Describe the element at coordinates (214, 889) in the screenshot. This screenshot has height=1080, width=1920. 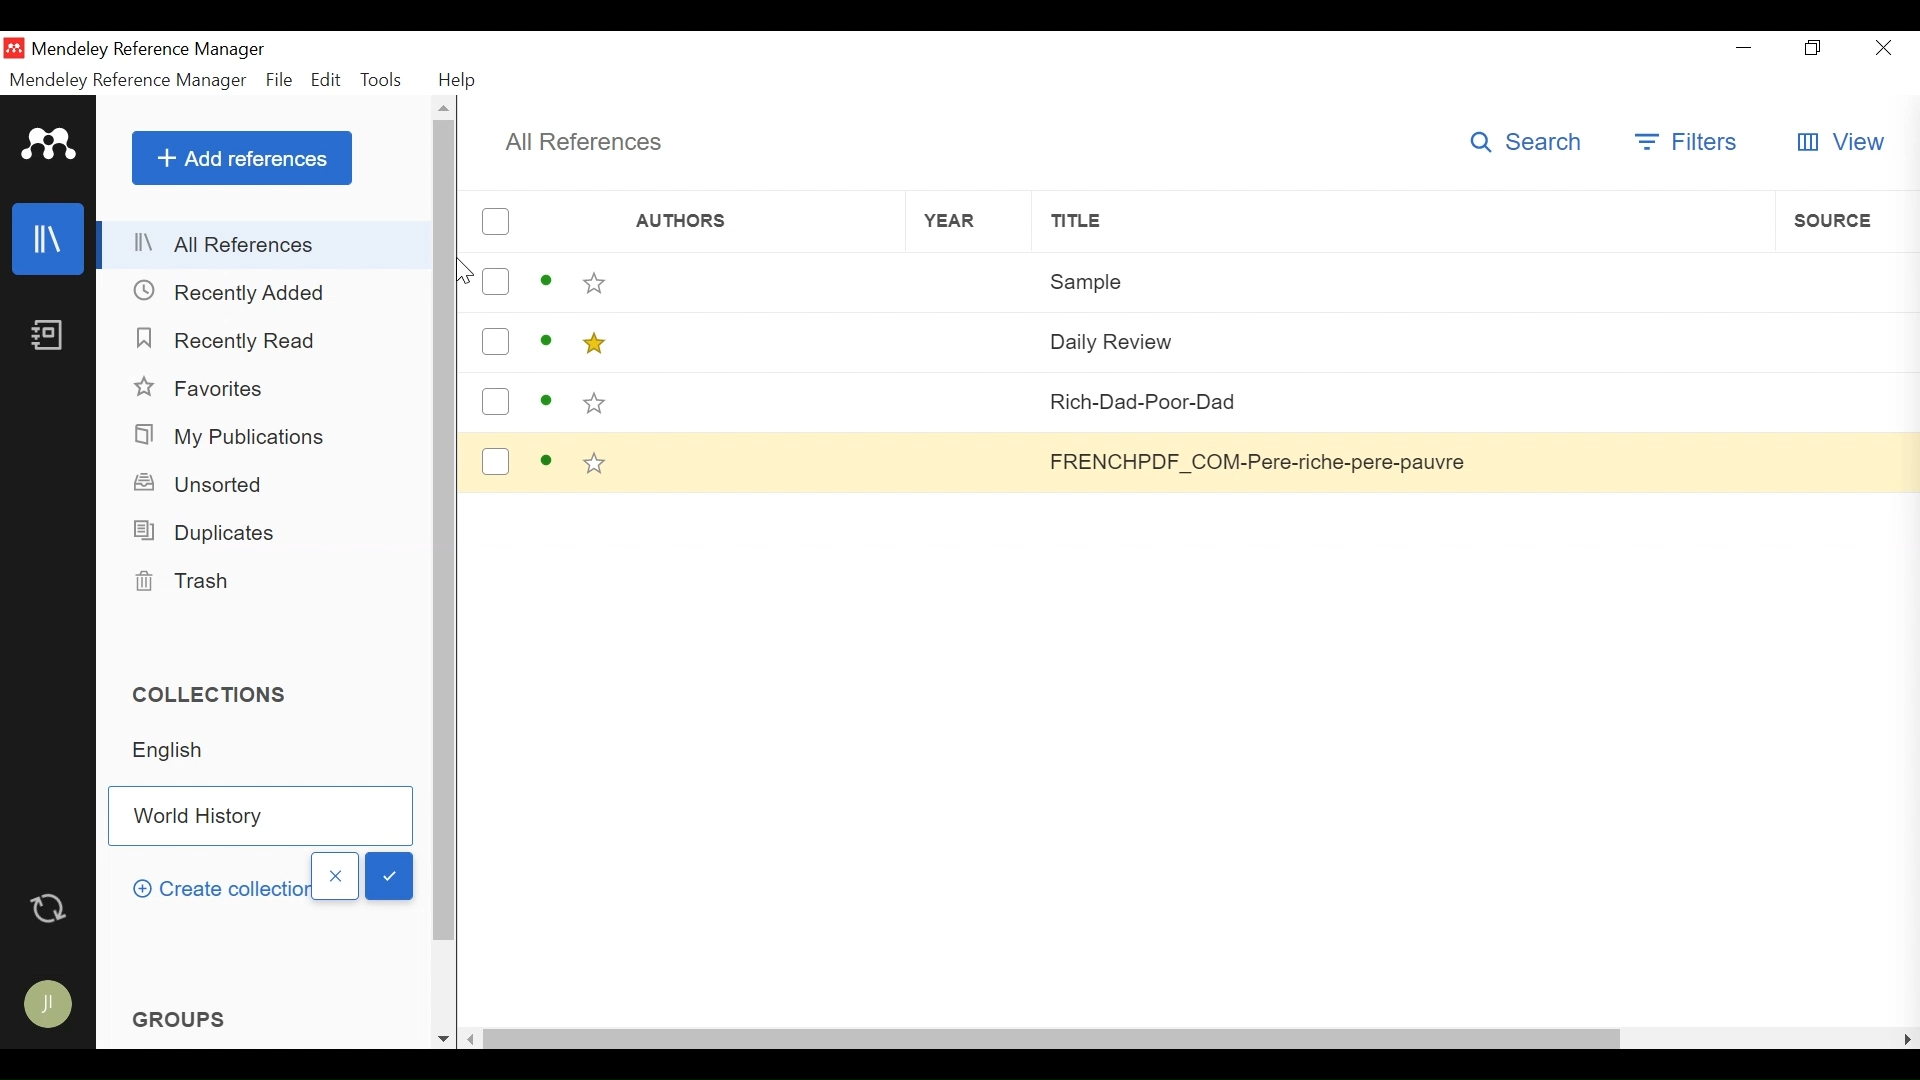
I see `Create Collecion` at that location.